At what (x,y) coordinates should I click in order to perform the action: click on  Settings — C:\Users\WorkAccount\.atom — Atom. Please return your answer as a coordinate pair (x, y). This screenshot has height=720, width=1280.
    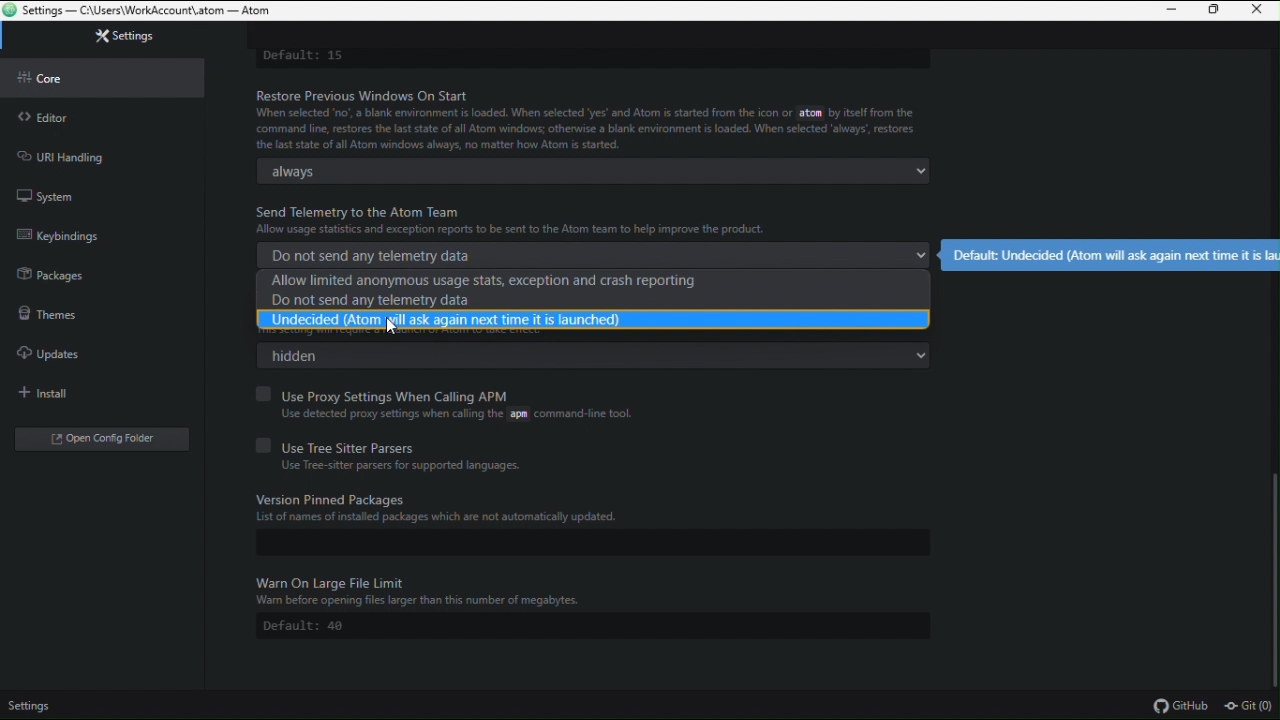
    Looking at the image, I should click on (152, 10).